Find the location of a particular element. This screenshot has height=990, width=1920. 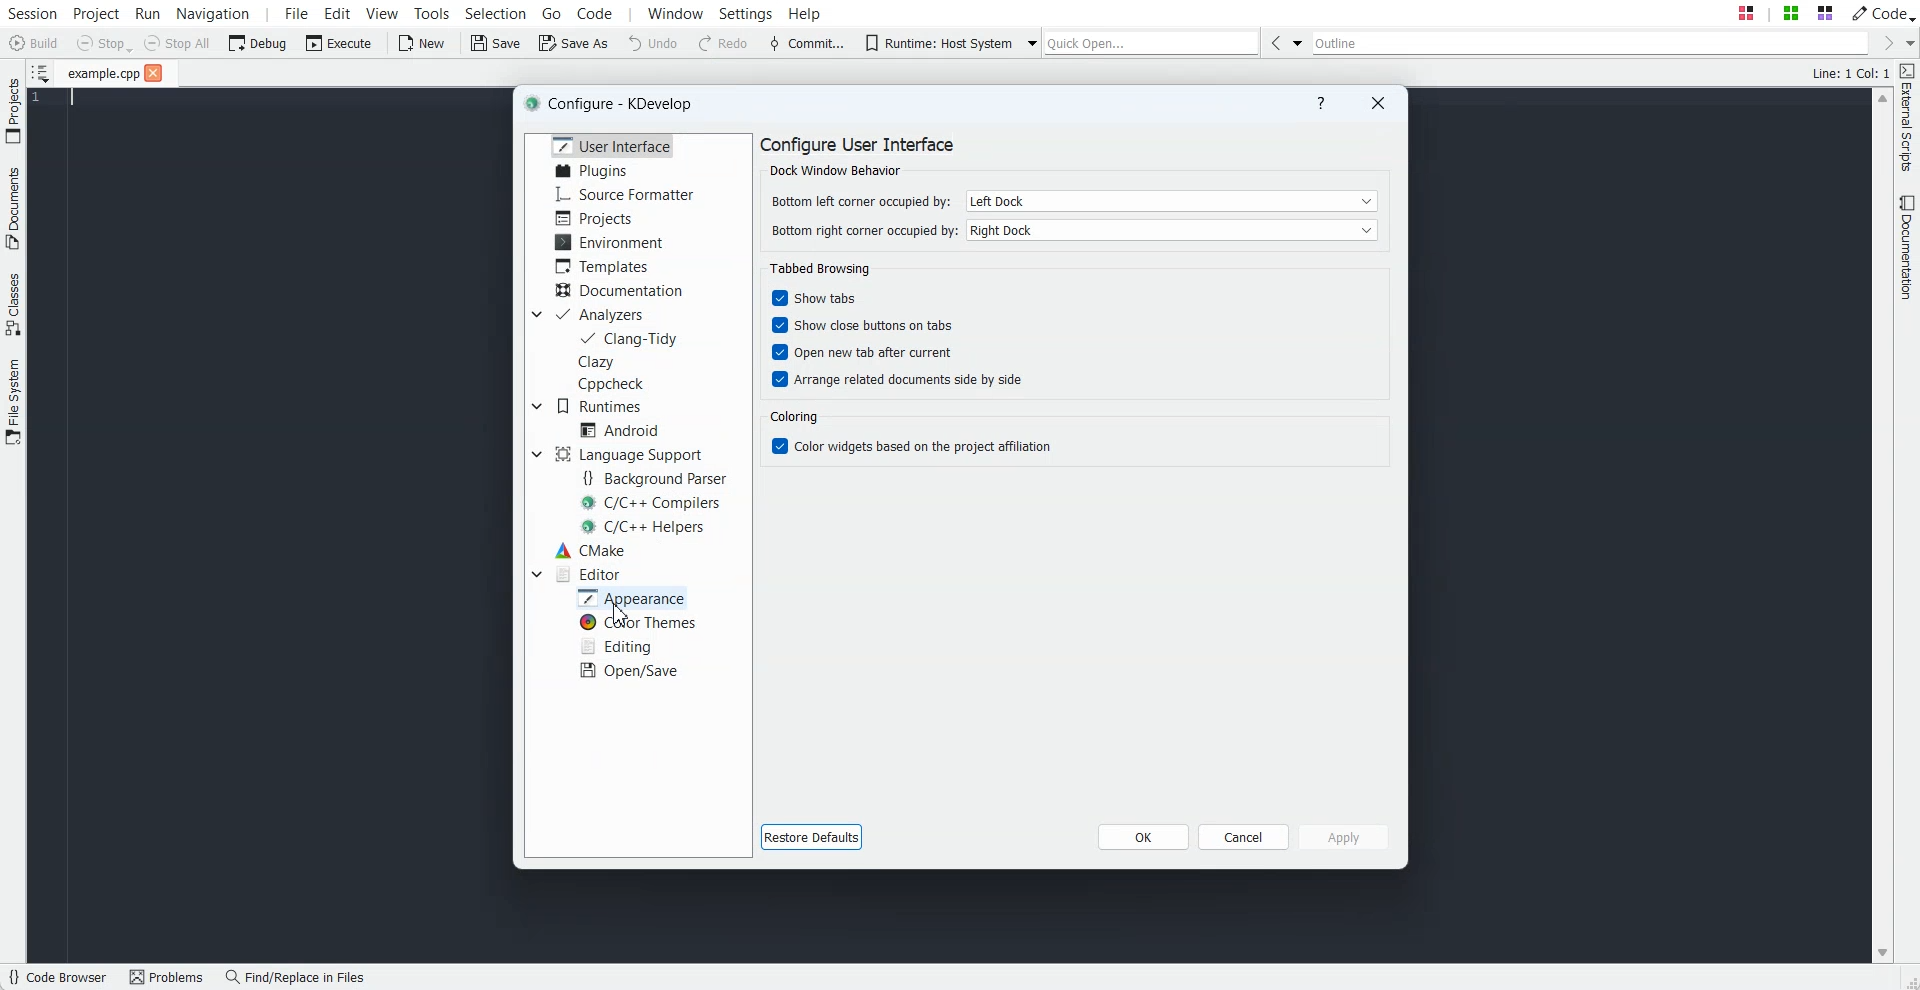

Environment is located at coordinates (607, 242).